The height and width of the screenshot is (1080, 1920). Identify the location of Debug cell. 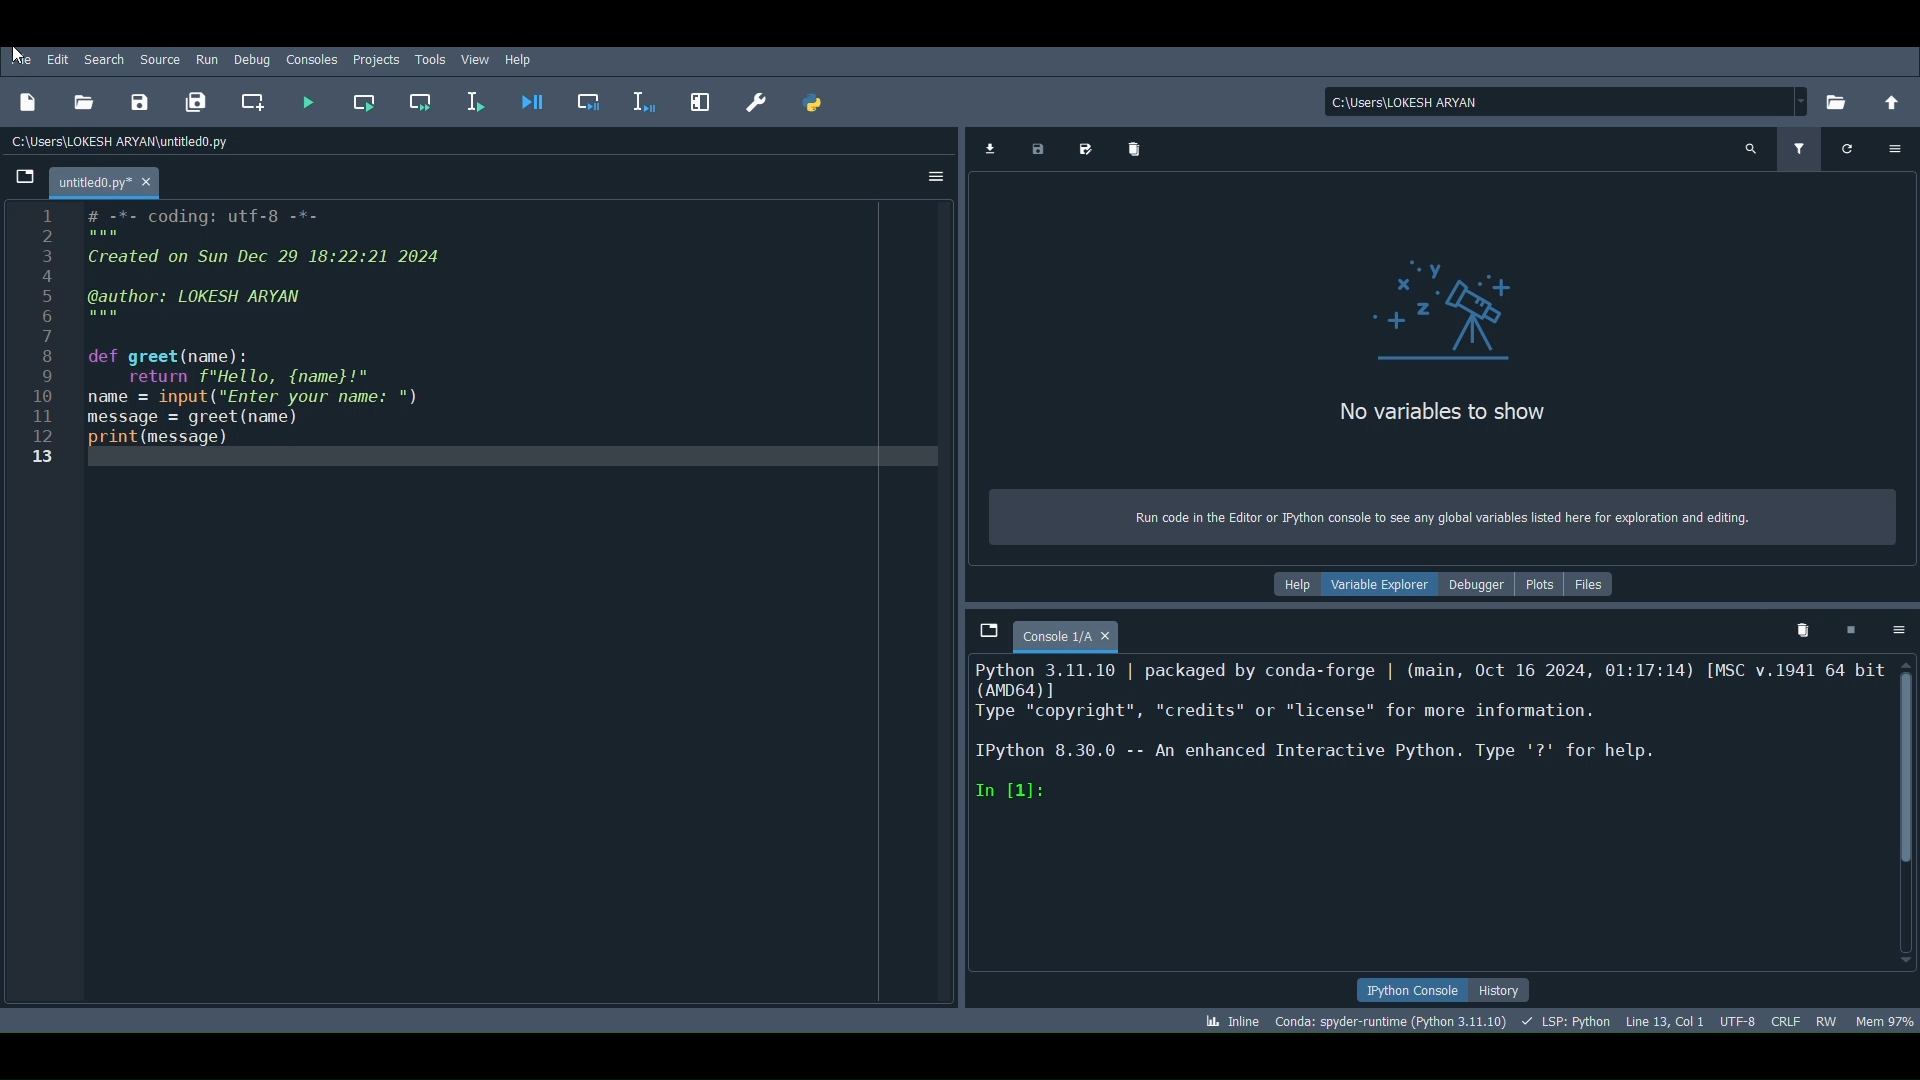
(590, 100).